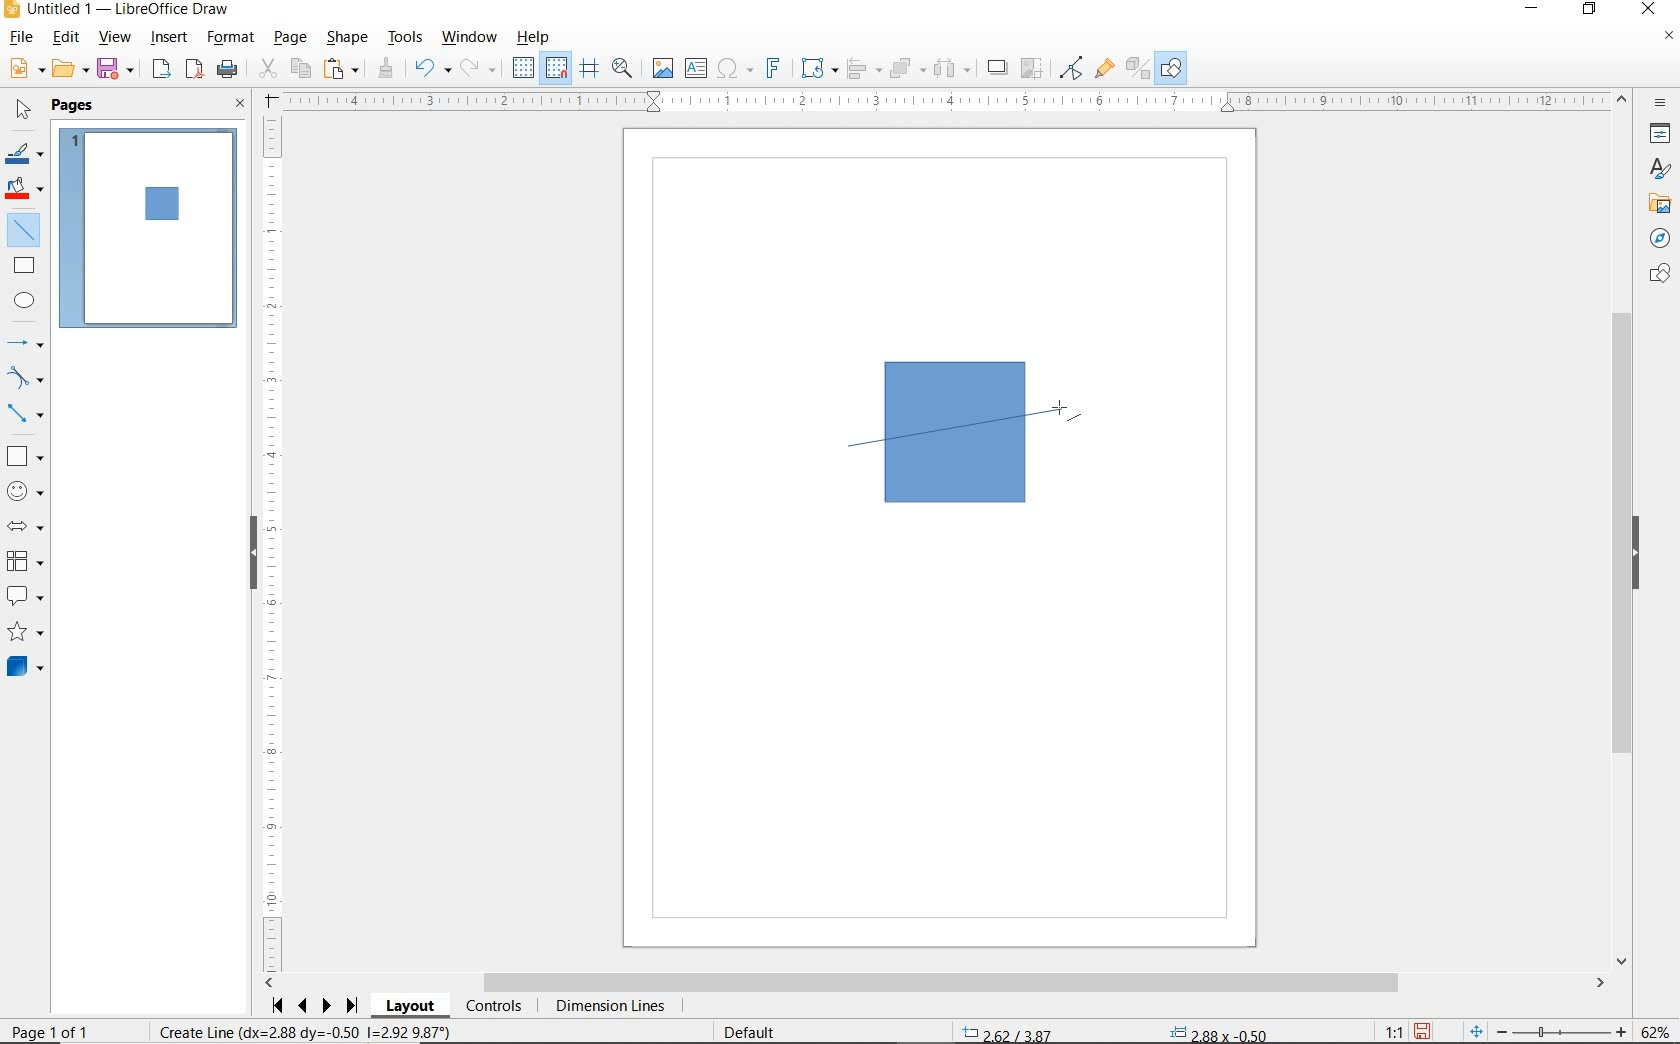 This screenshot has height=1044, width=1680. I want to click on SHOW GLUEPOINT FUNCTIONS, so click(1103, 67).